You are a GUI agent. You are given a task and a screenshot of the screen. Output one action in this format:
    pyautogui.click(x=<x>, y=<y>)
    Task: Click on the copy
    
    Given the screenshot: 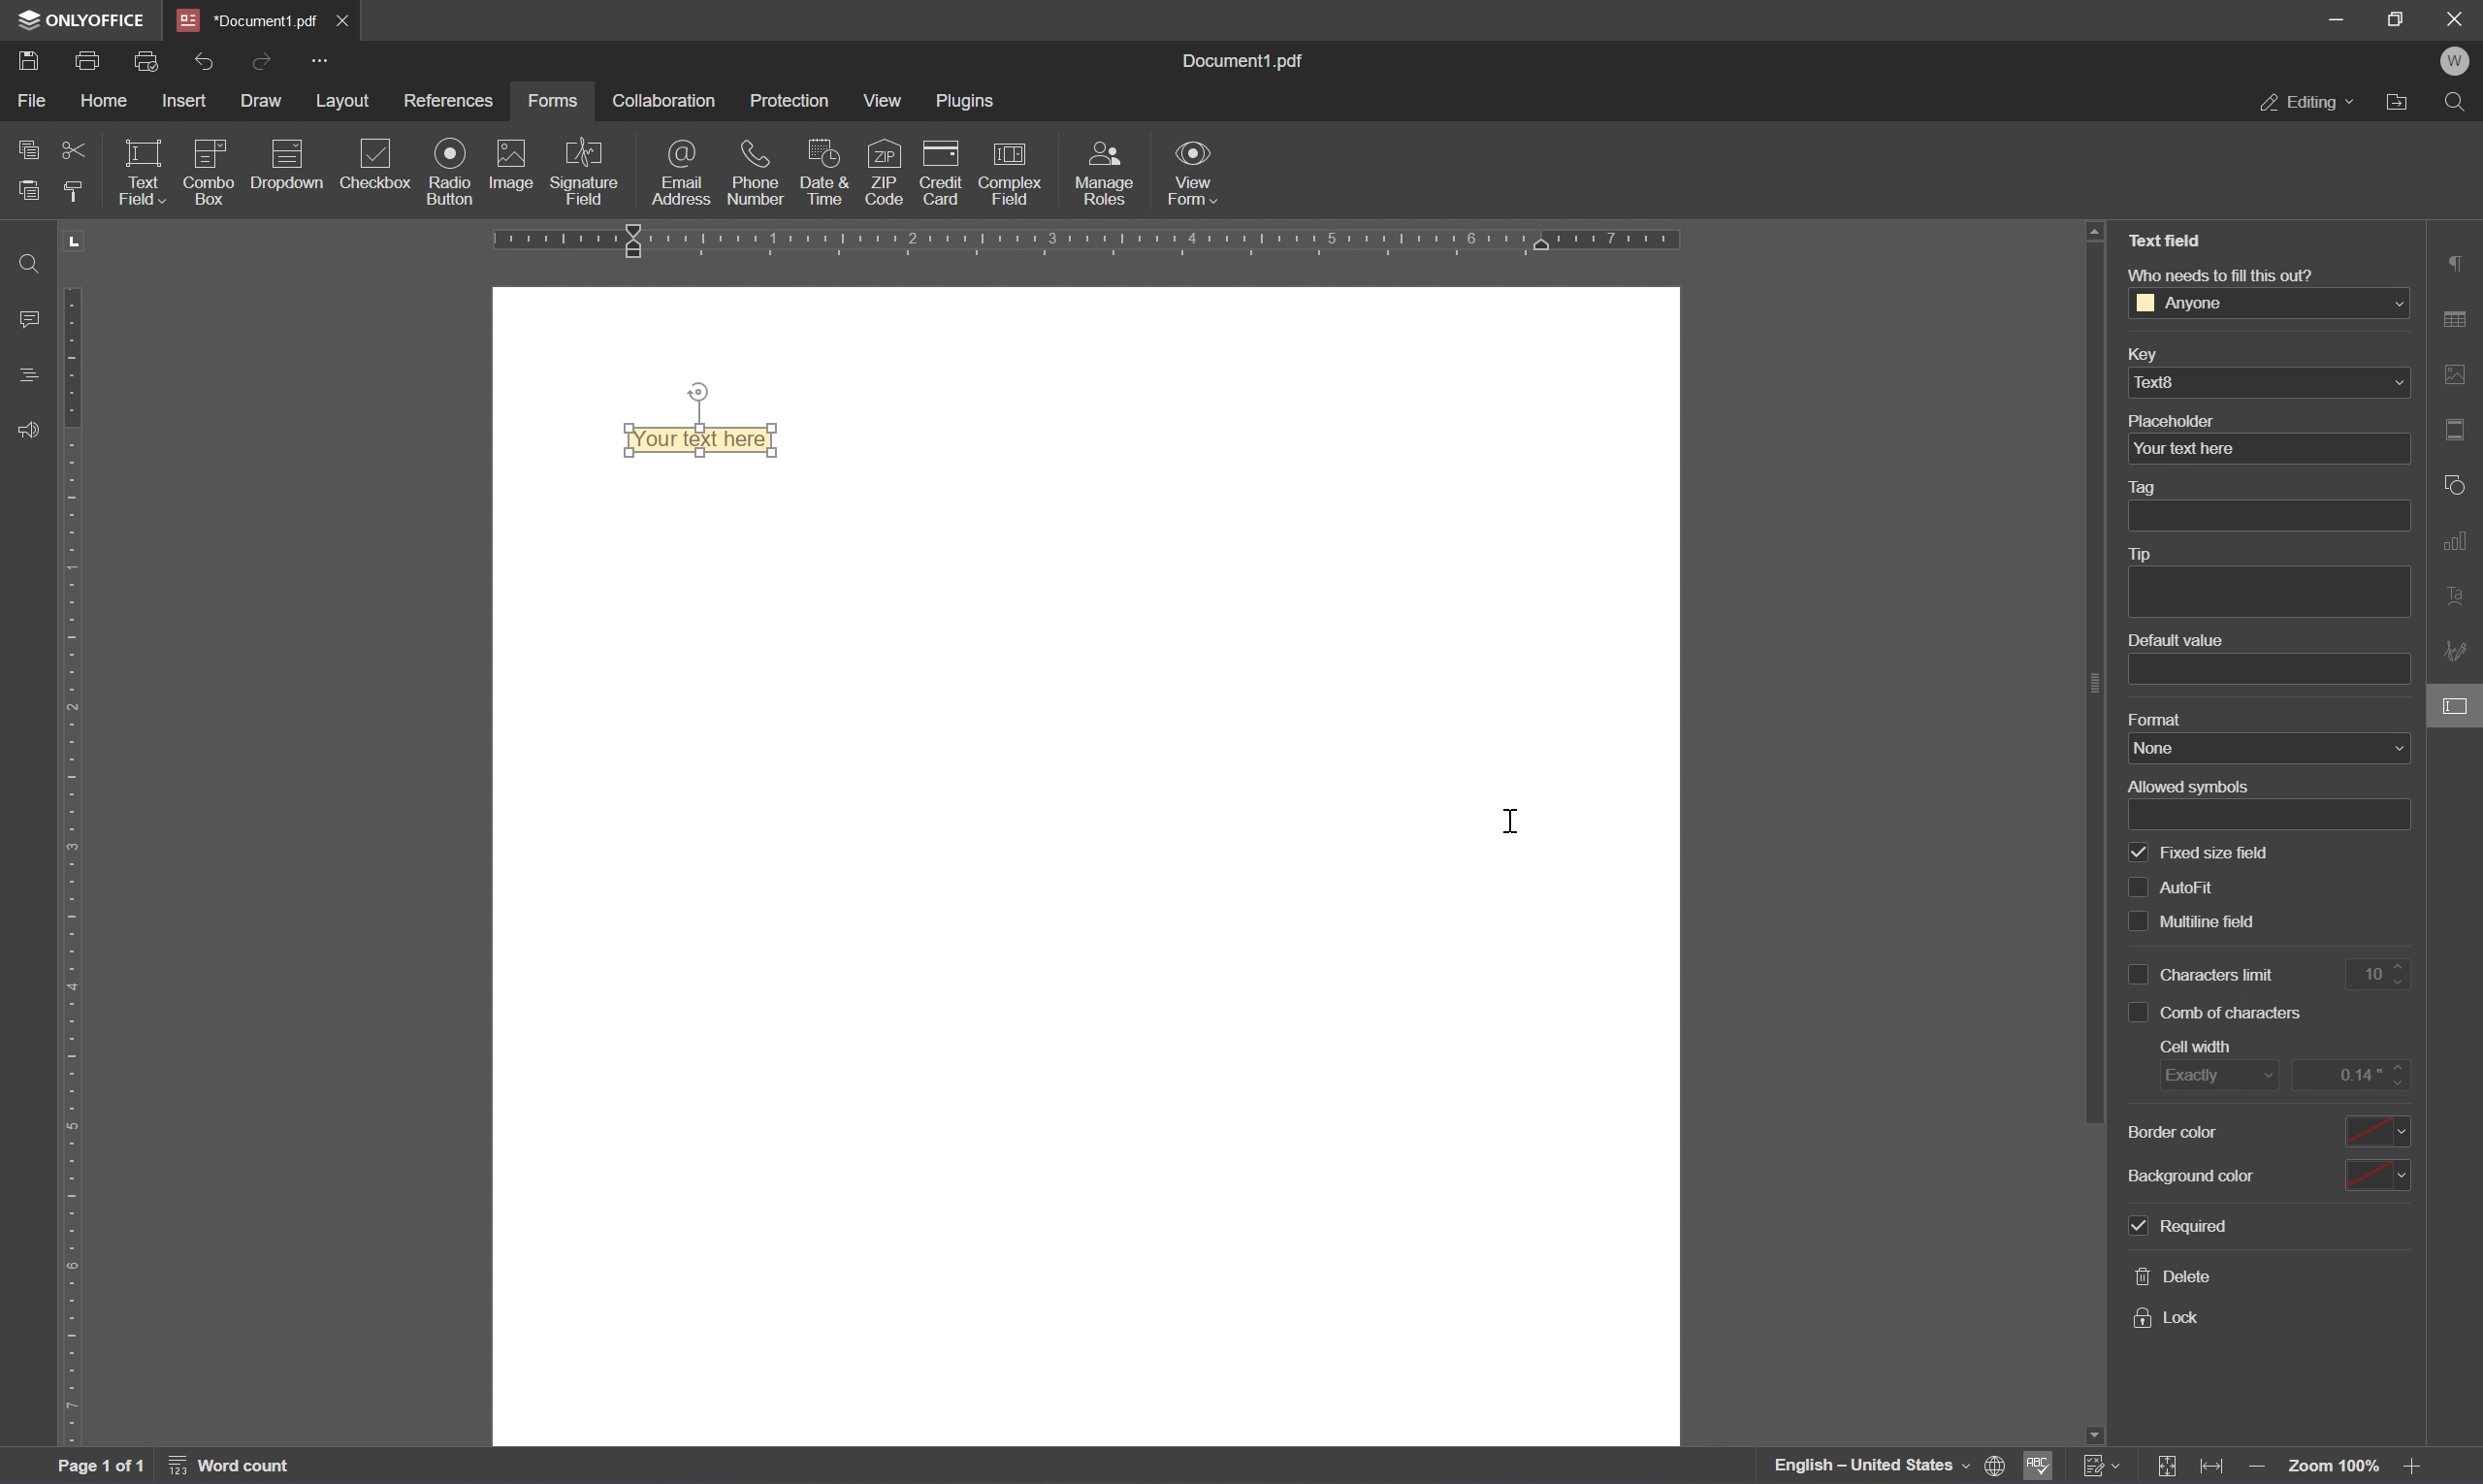 What is the action you would take?
    pyautogui.click(x=25, y=150)
    